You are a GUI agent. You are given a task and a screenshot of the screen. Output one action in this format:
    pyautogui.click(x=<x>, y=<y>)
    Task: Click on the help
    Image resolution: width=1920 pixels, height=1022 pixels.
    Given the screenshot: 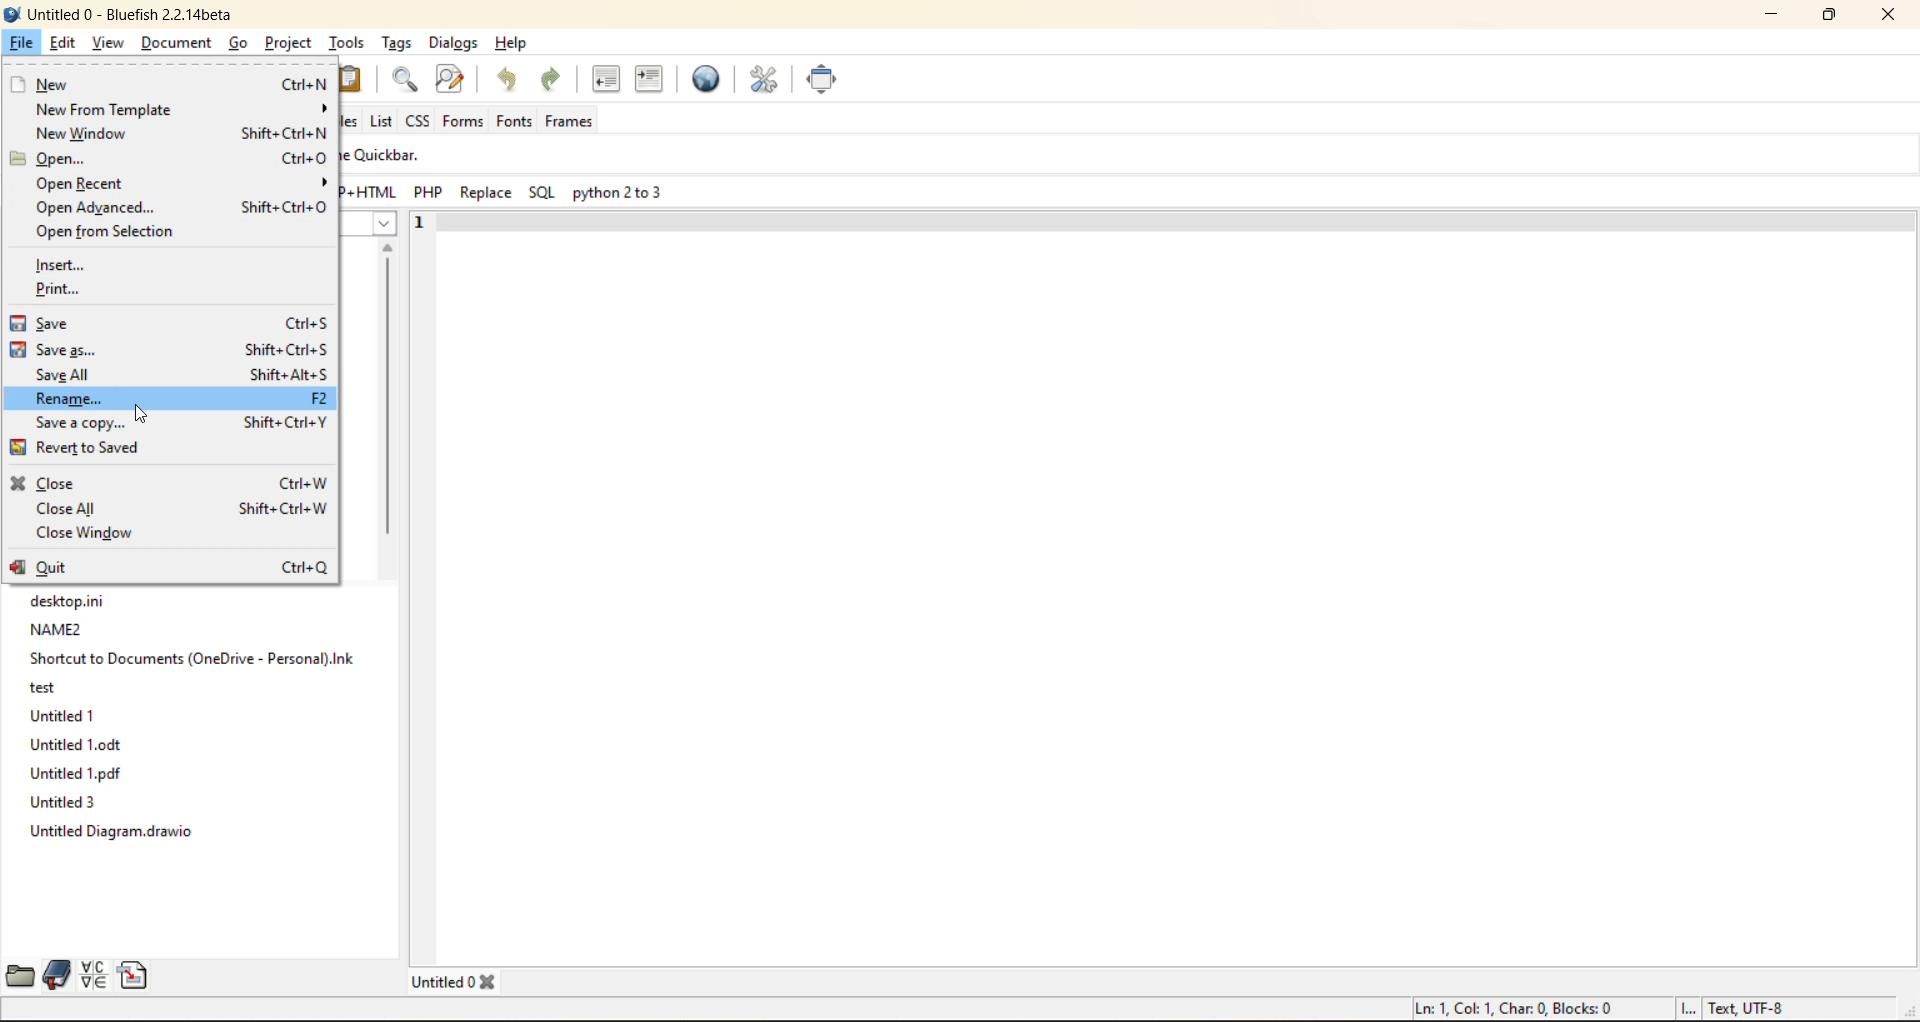 What is the action you would take?
    pyautogui.click(x=515, y=43)
    